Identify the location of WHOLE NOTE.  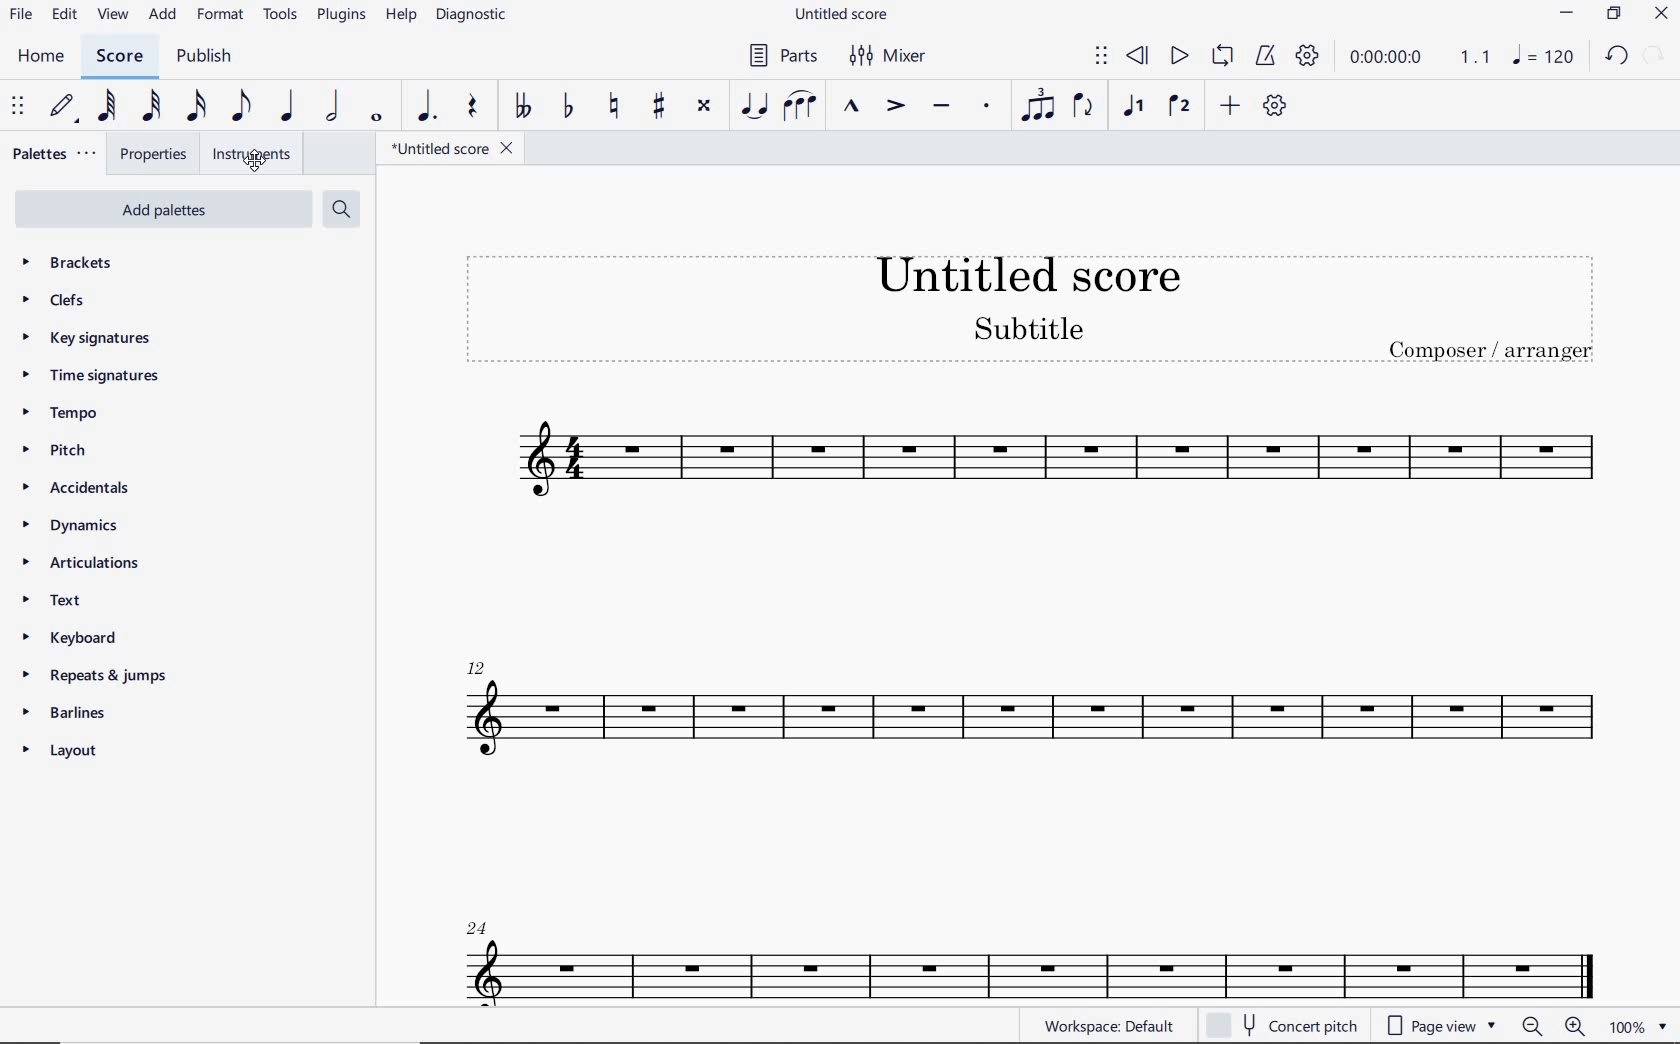
(378, 120).